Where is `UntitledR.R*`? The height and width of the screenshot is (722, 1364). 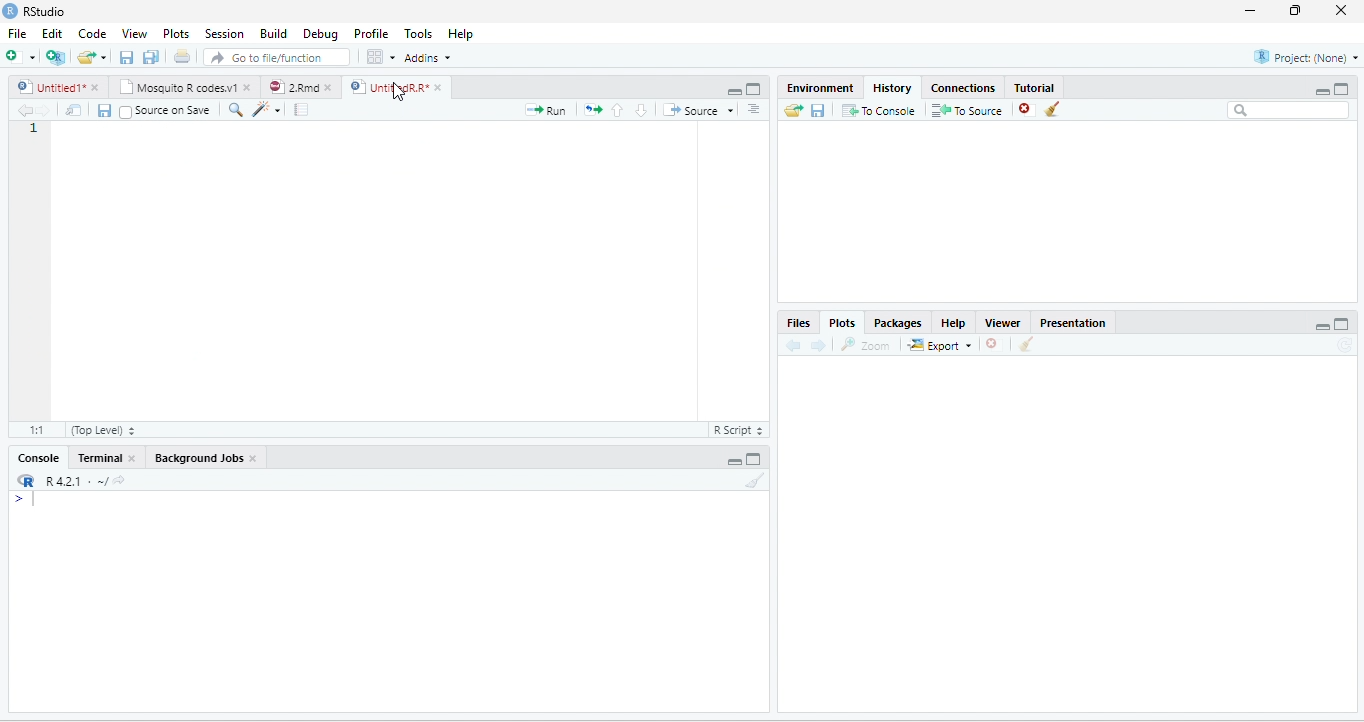 UntitledR.R* is located at coordinates (387, 87).